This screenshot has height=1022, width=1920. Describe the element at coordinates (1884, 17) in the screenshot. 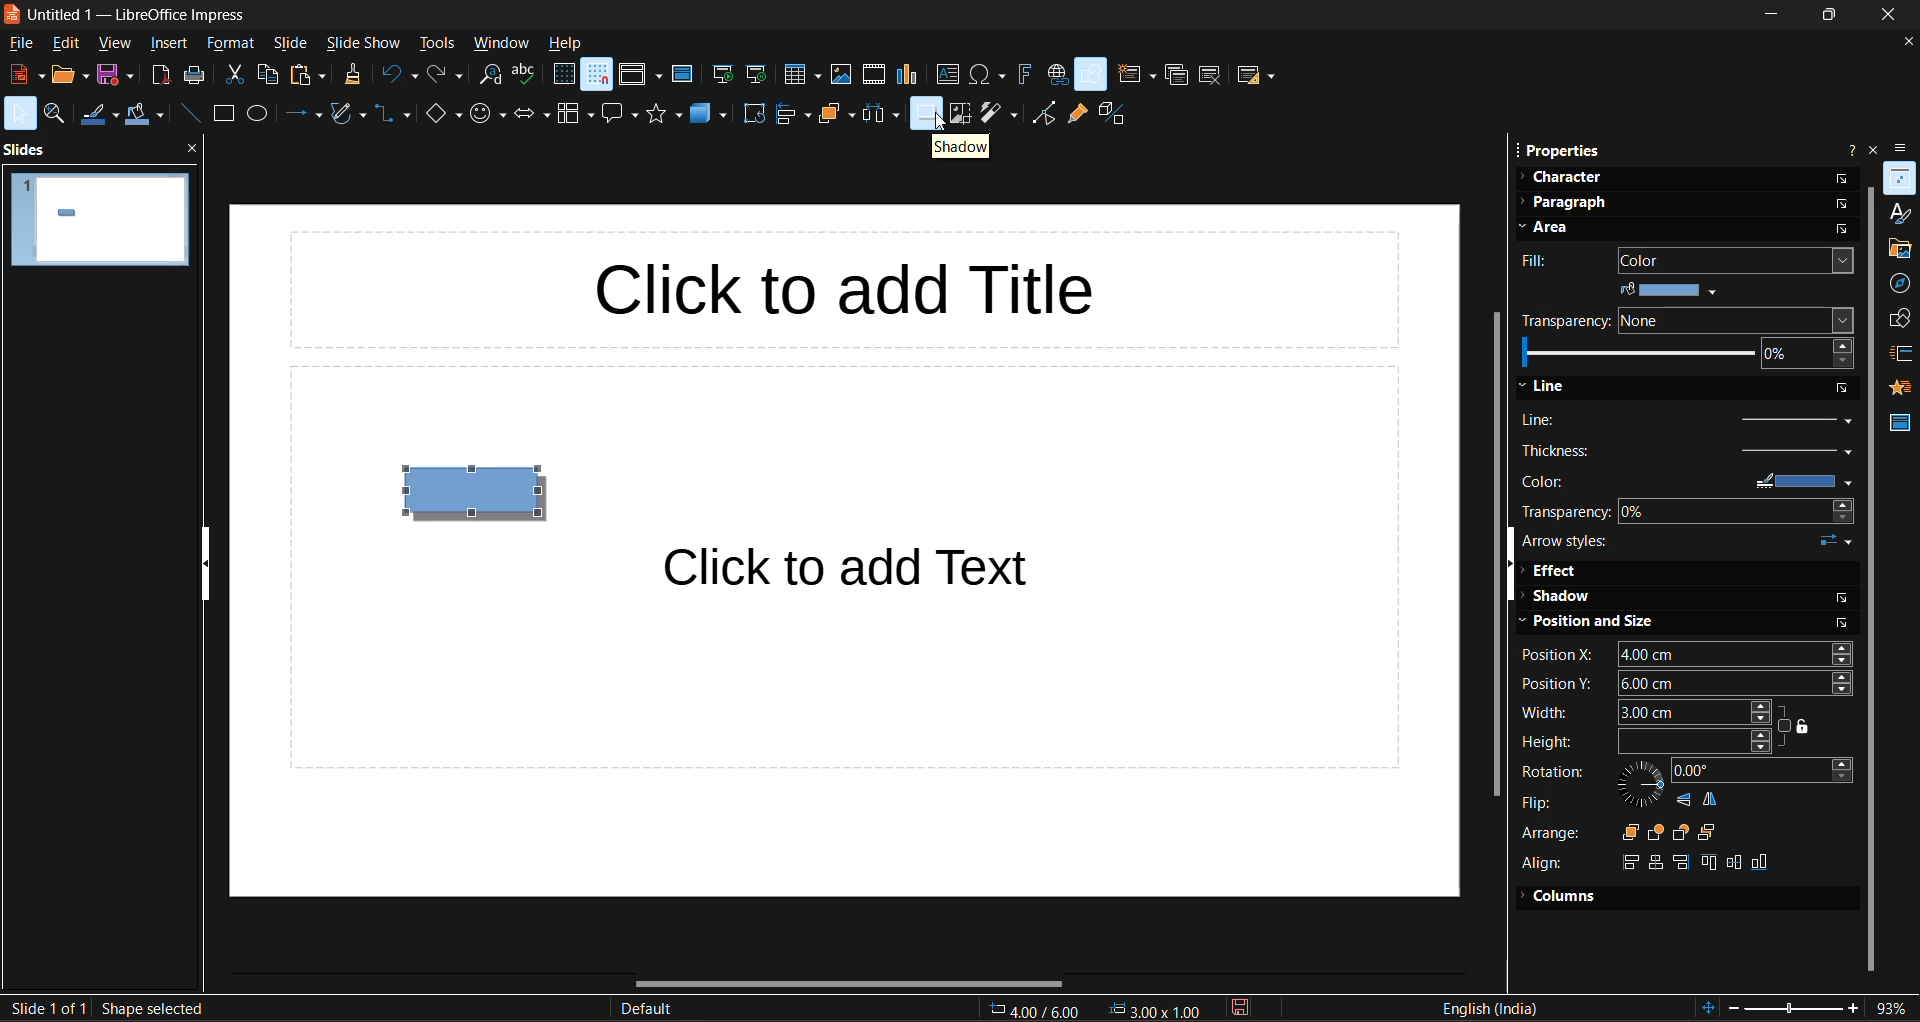

I see `close` at that location.